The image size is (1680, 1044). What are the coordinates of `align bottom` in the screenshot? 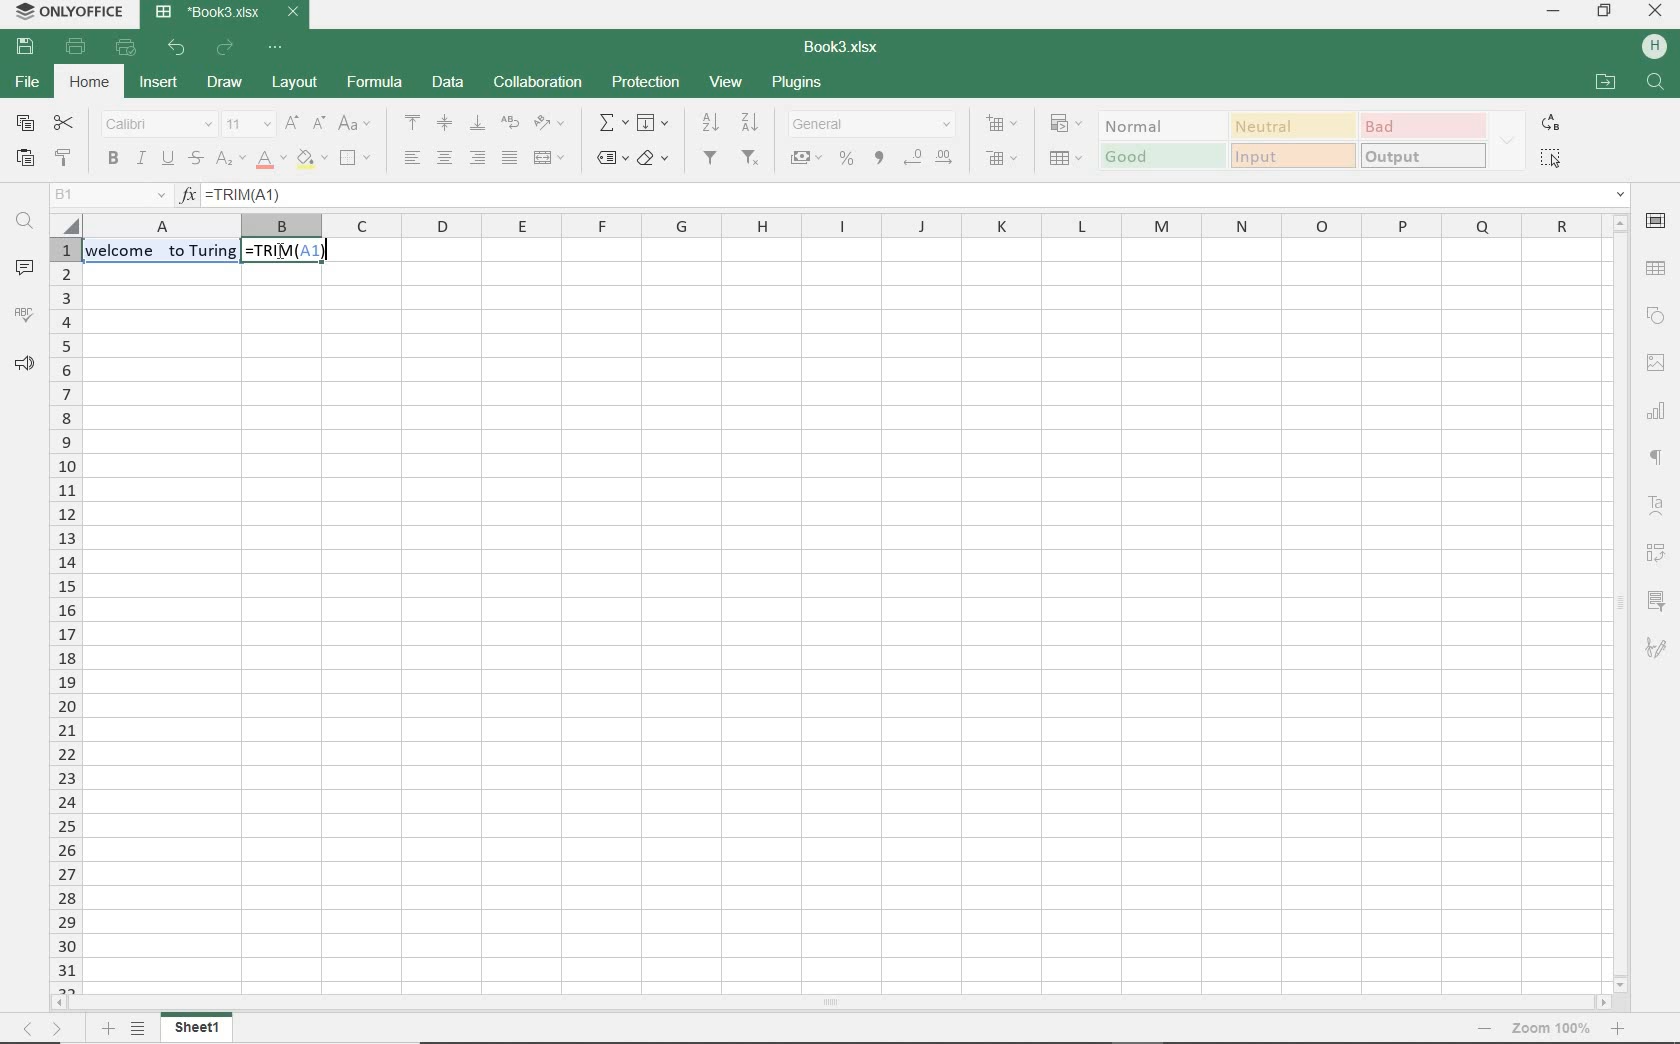 It's located at (476, 122).